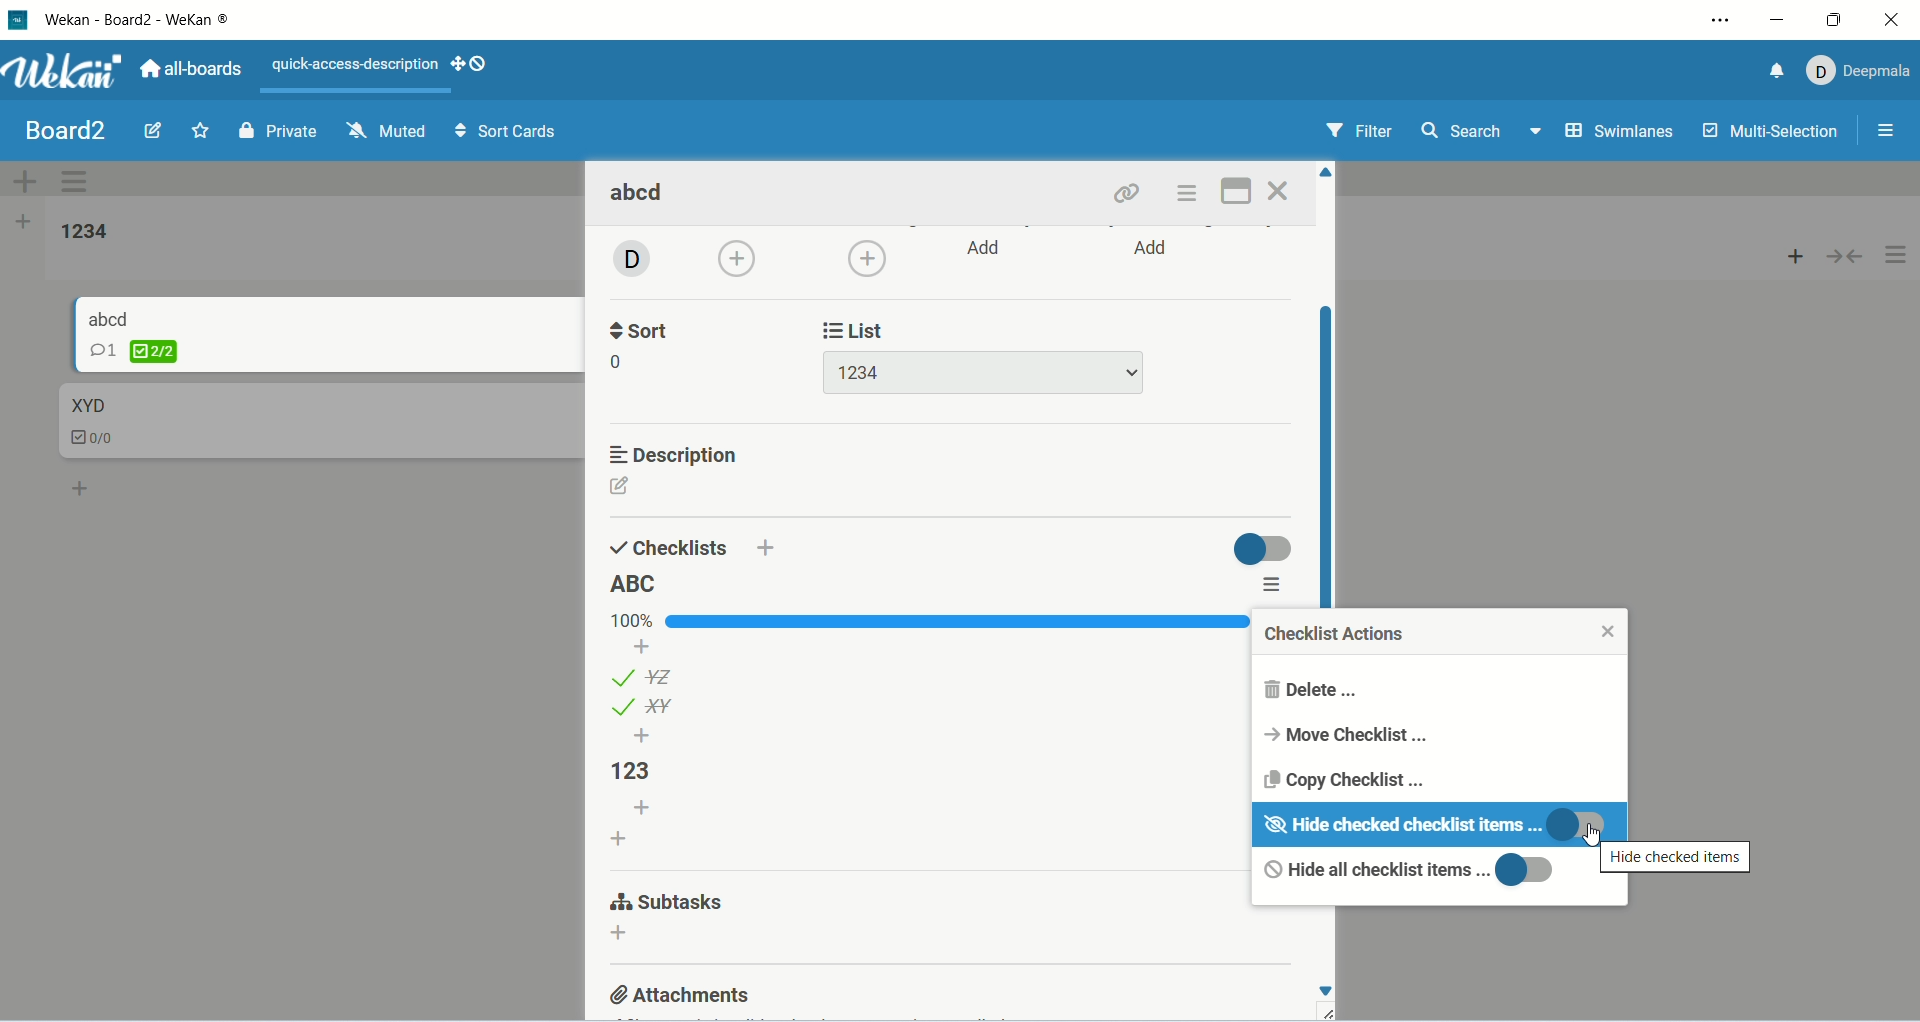 The width and height of the screenshot is (1920, 1022). Describe the element at coordinates (1899, 256) in the screenshot. I see `options` at that location.